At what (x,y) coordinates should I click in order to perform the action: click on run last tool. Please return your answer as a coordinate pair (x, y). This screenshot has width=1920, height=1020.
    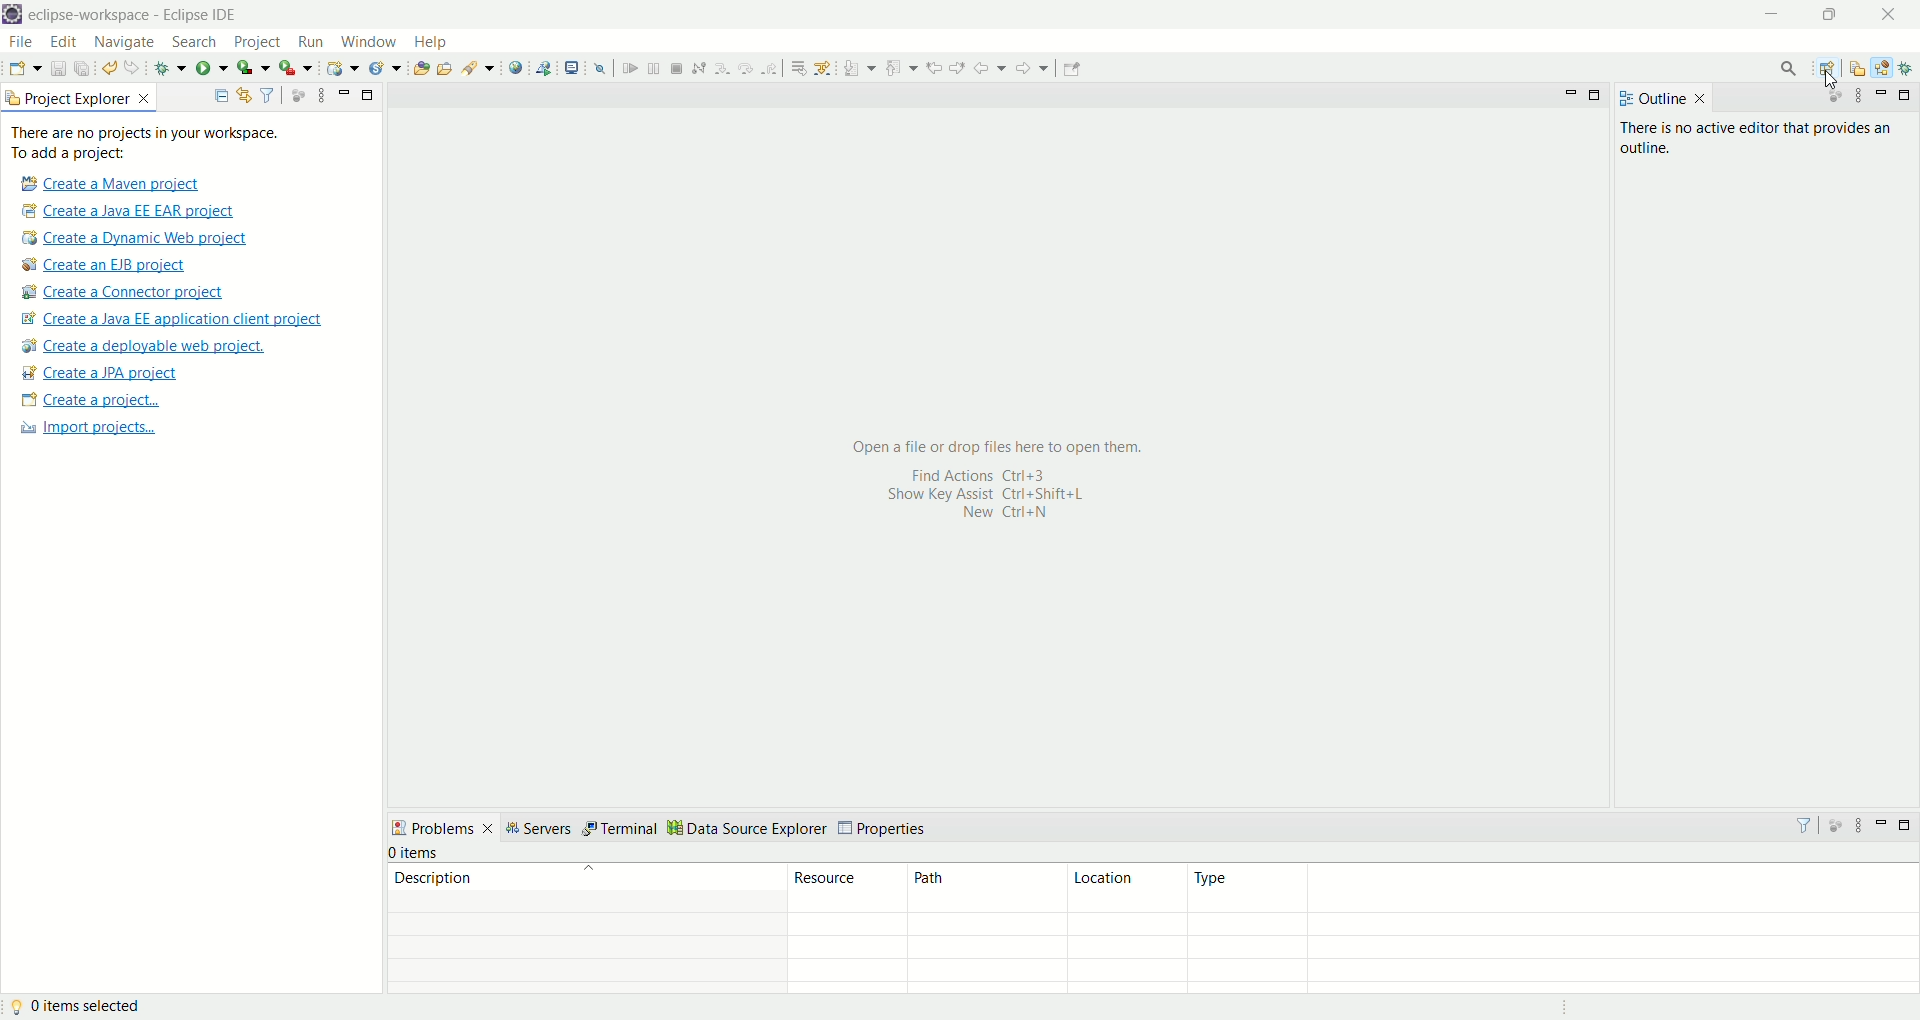
    Looking at the image, I should click on (293, 68).